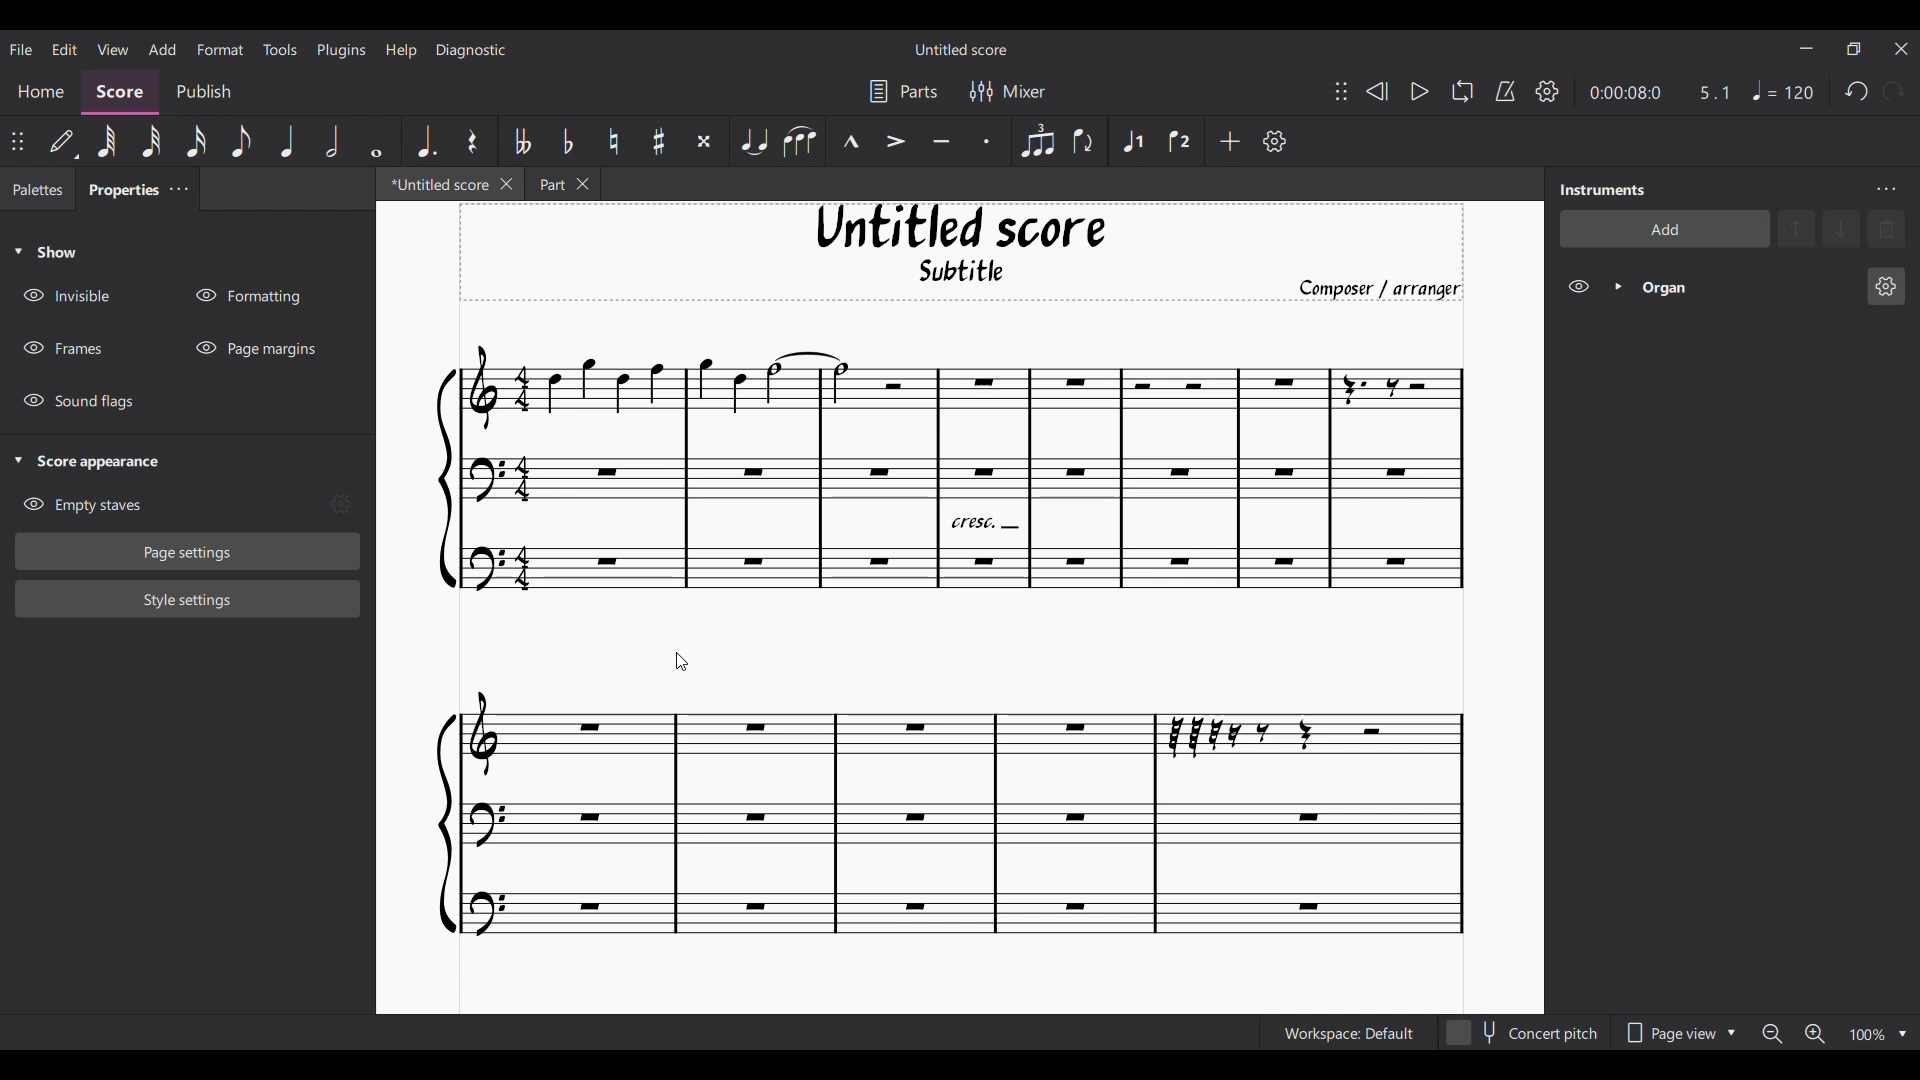  What do you see at coordinates (249, 296) in the screenshot?
I see `Hide Formatting` at bounding box center [249, 296].